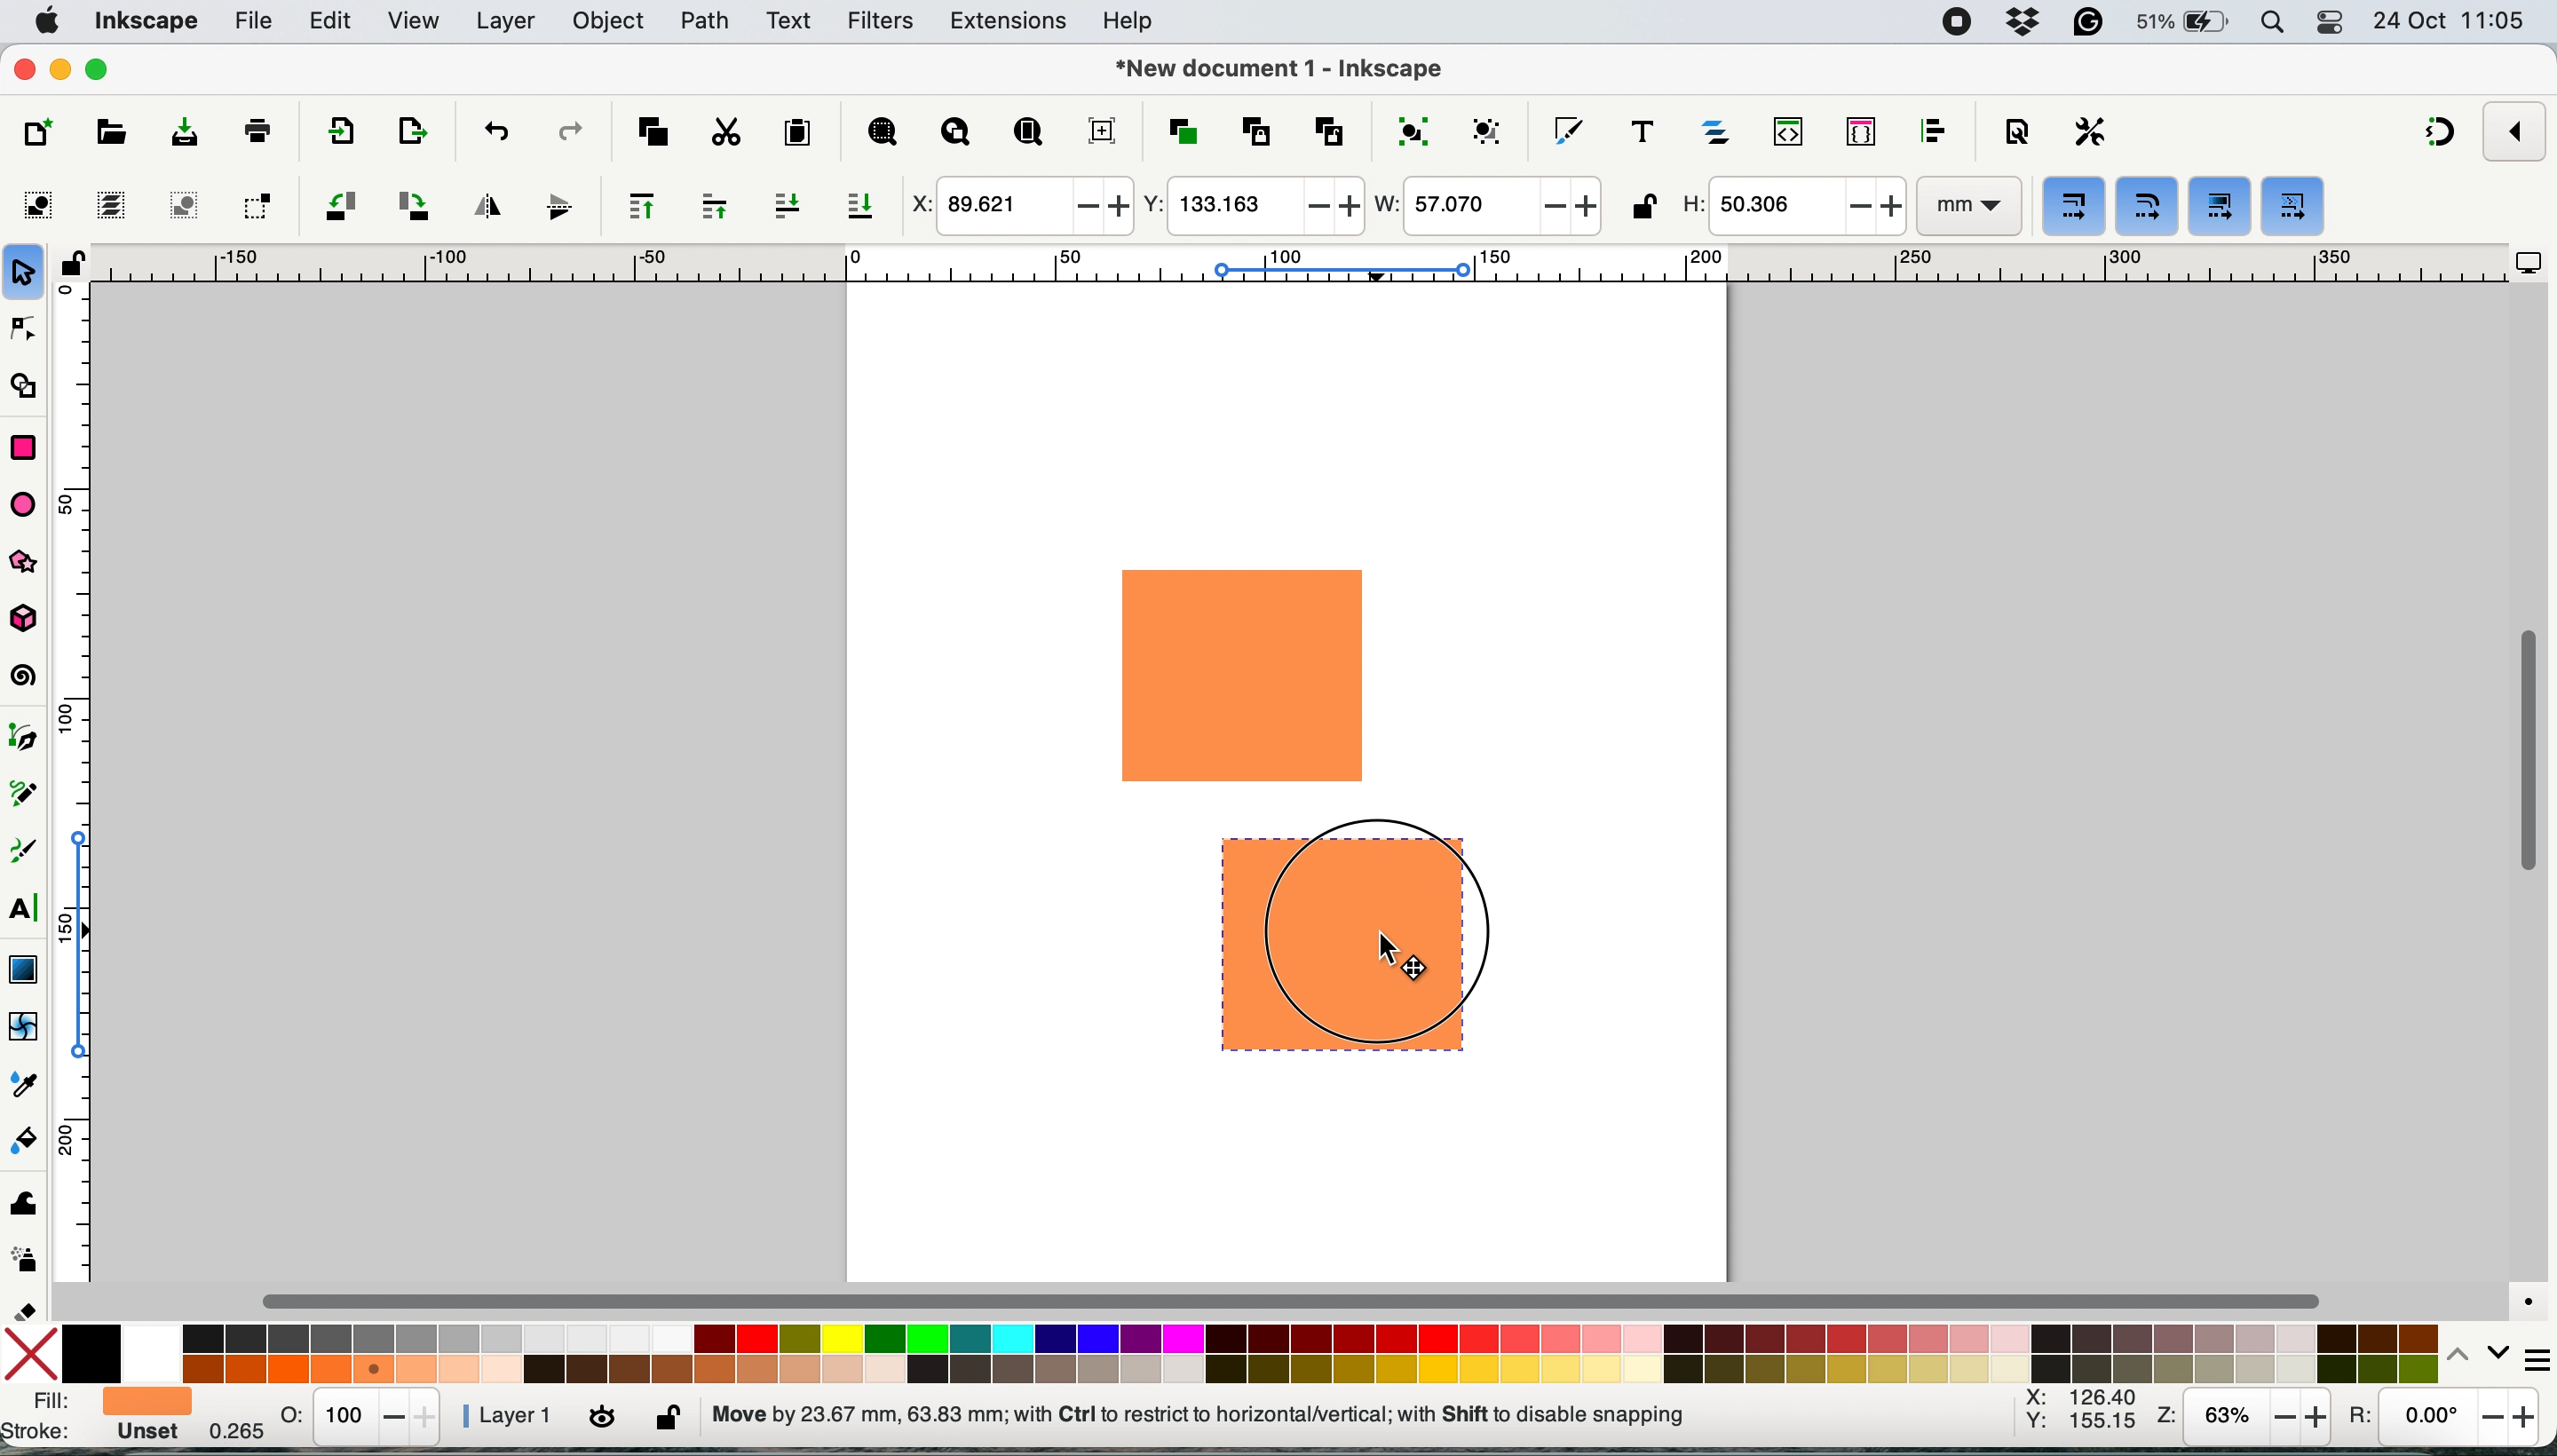  What do you see at coordinates (2516, 130) in the screenshot?
I see `enable snapping` at bounding box center [2516, 130].